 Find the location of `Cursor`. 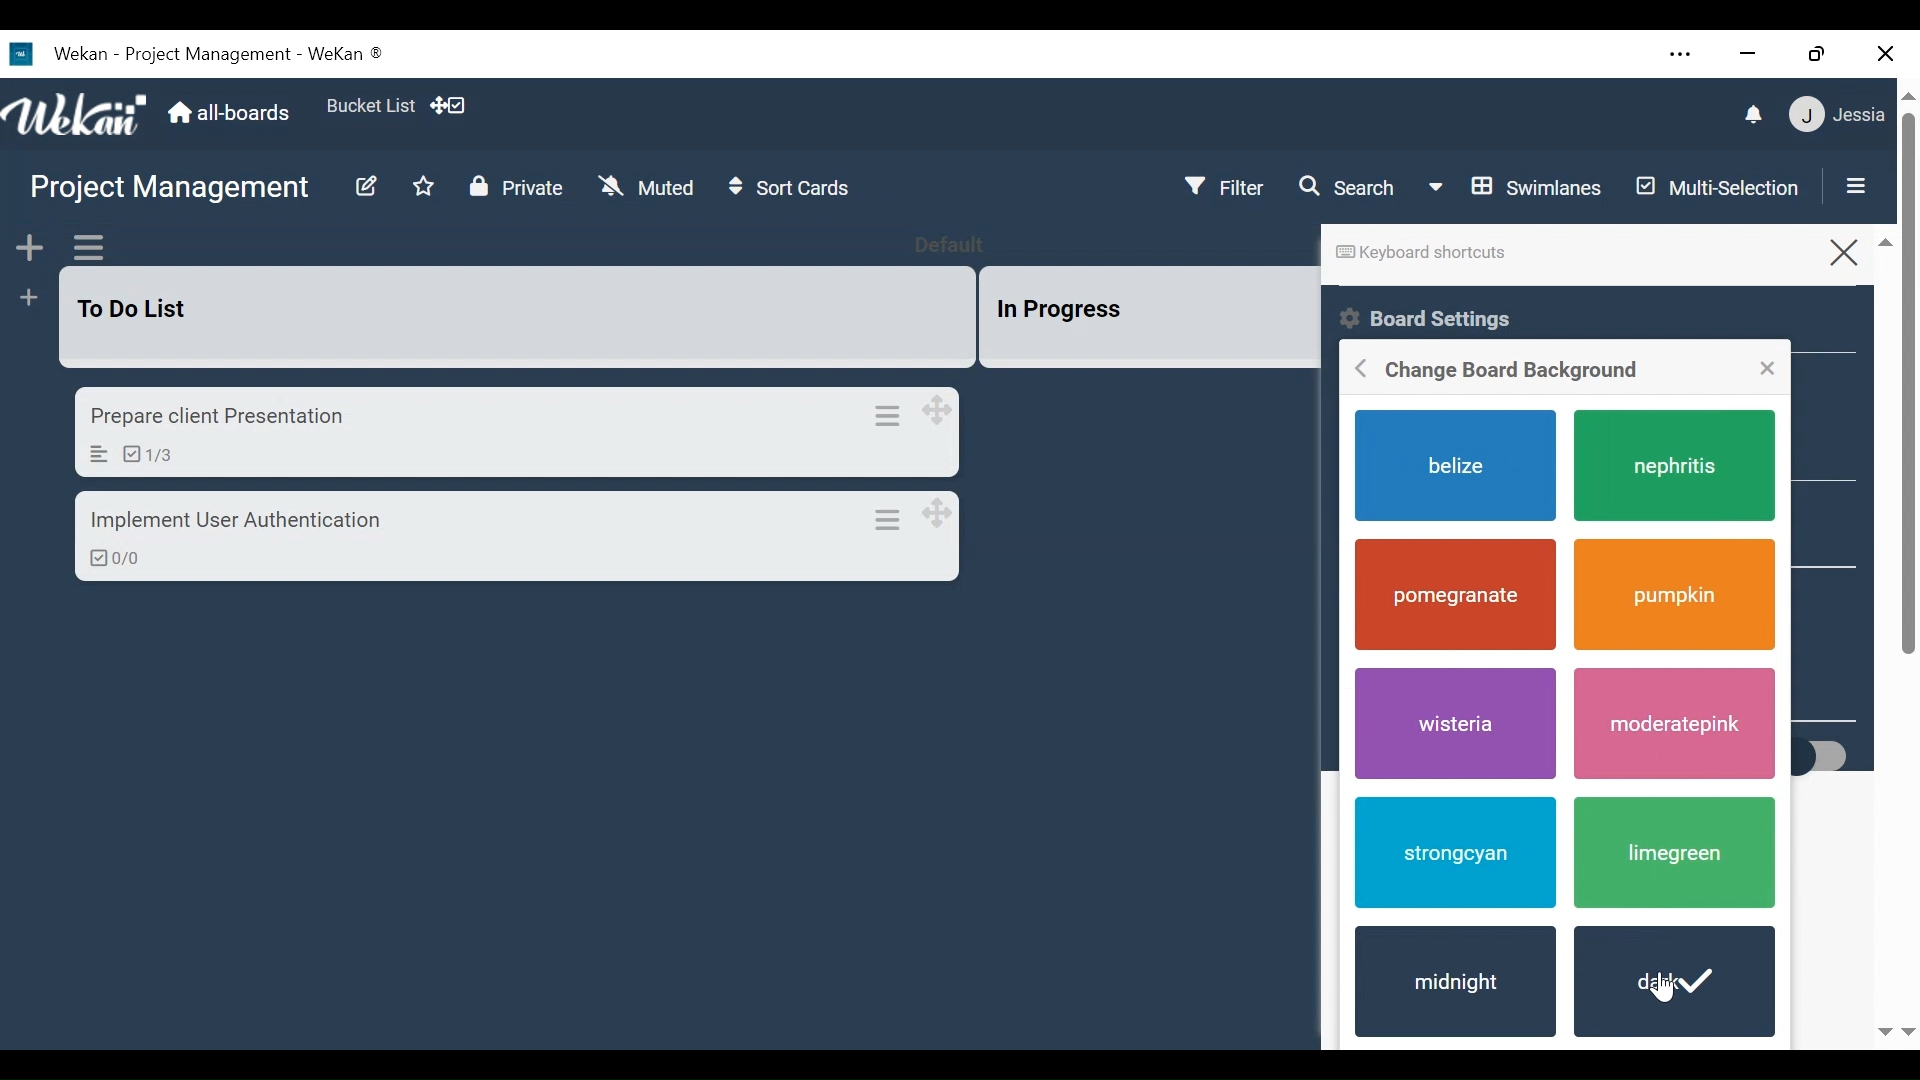

Cursor is located at coordinates (1672, 987).